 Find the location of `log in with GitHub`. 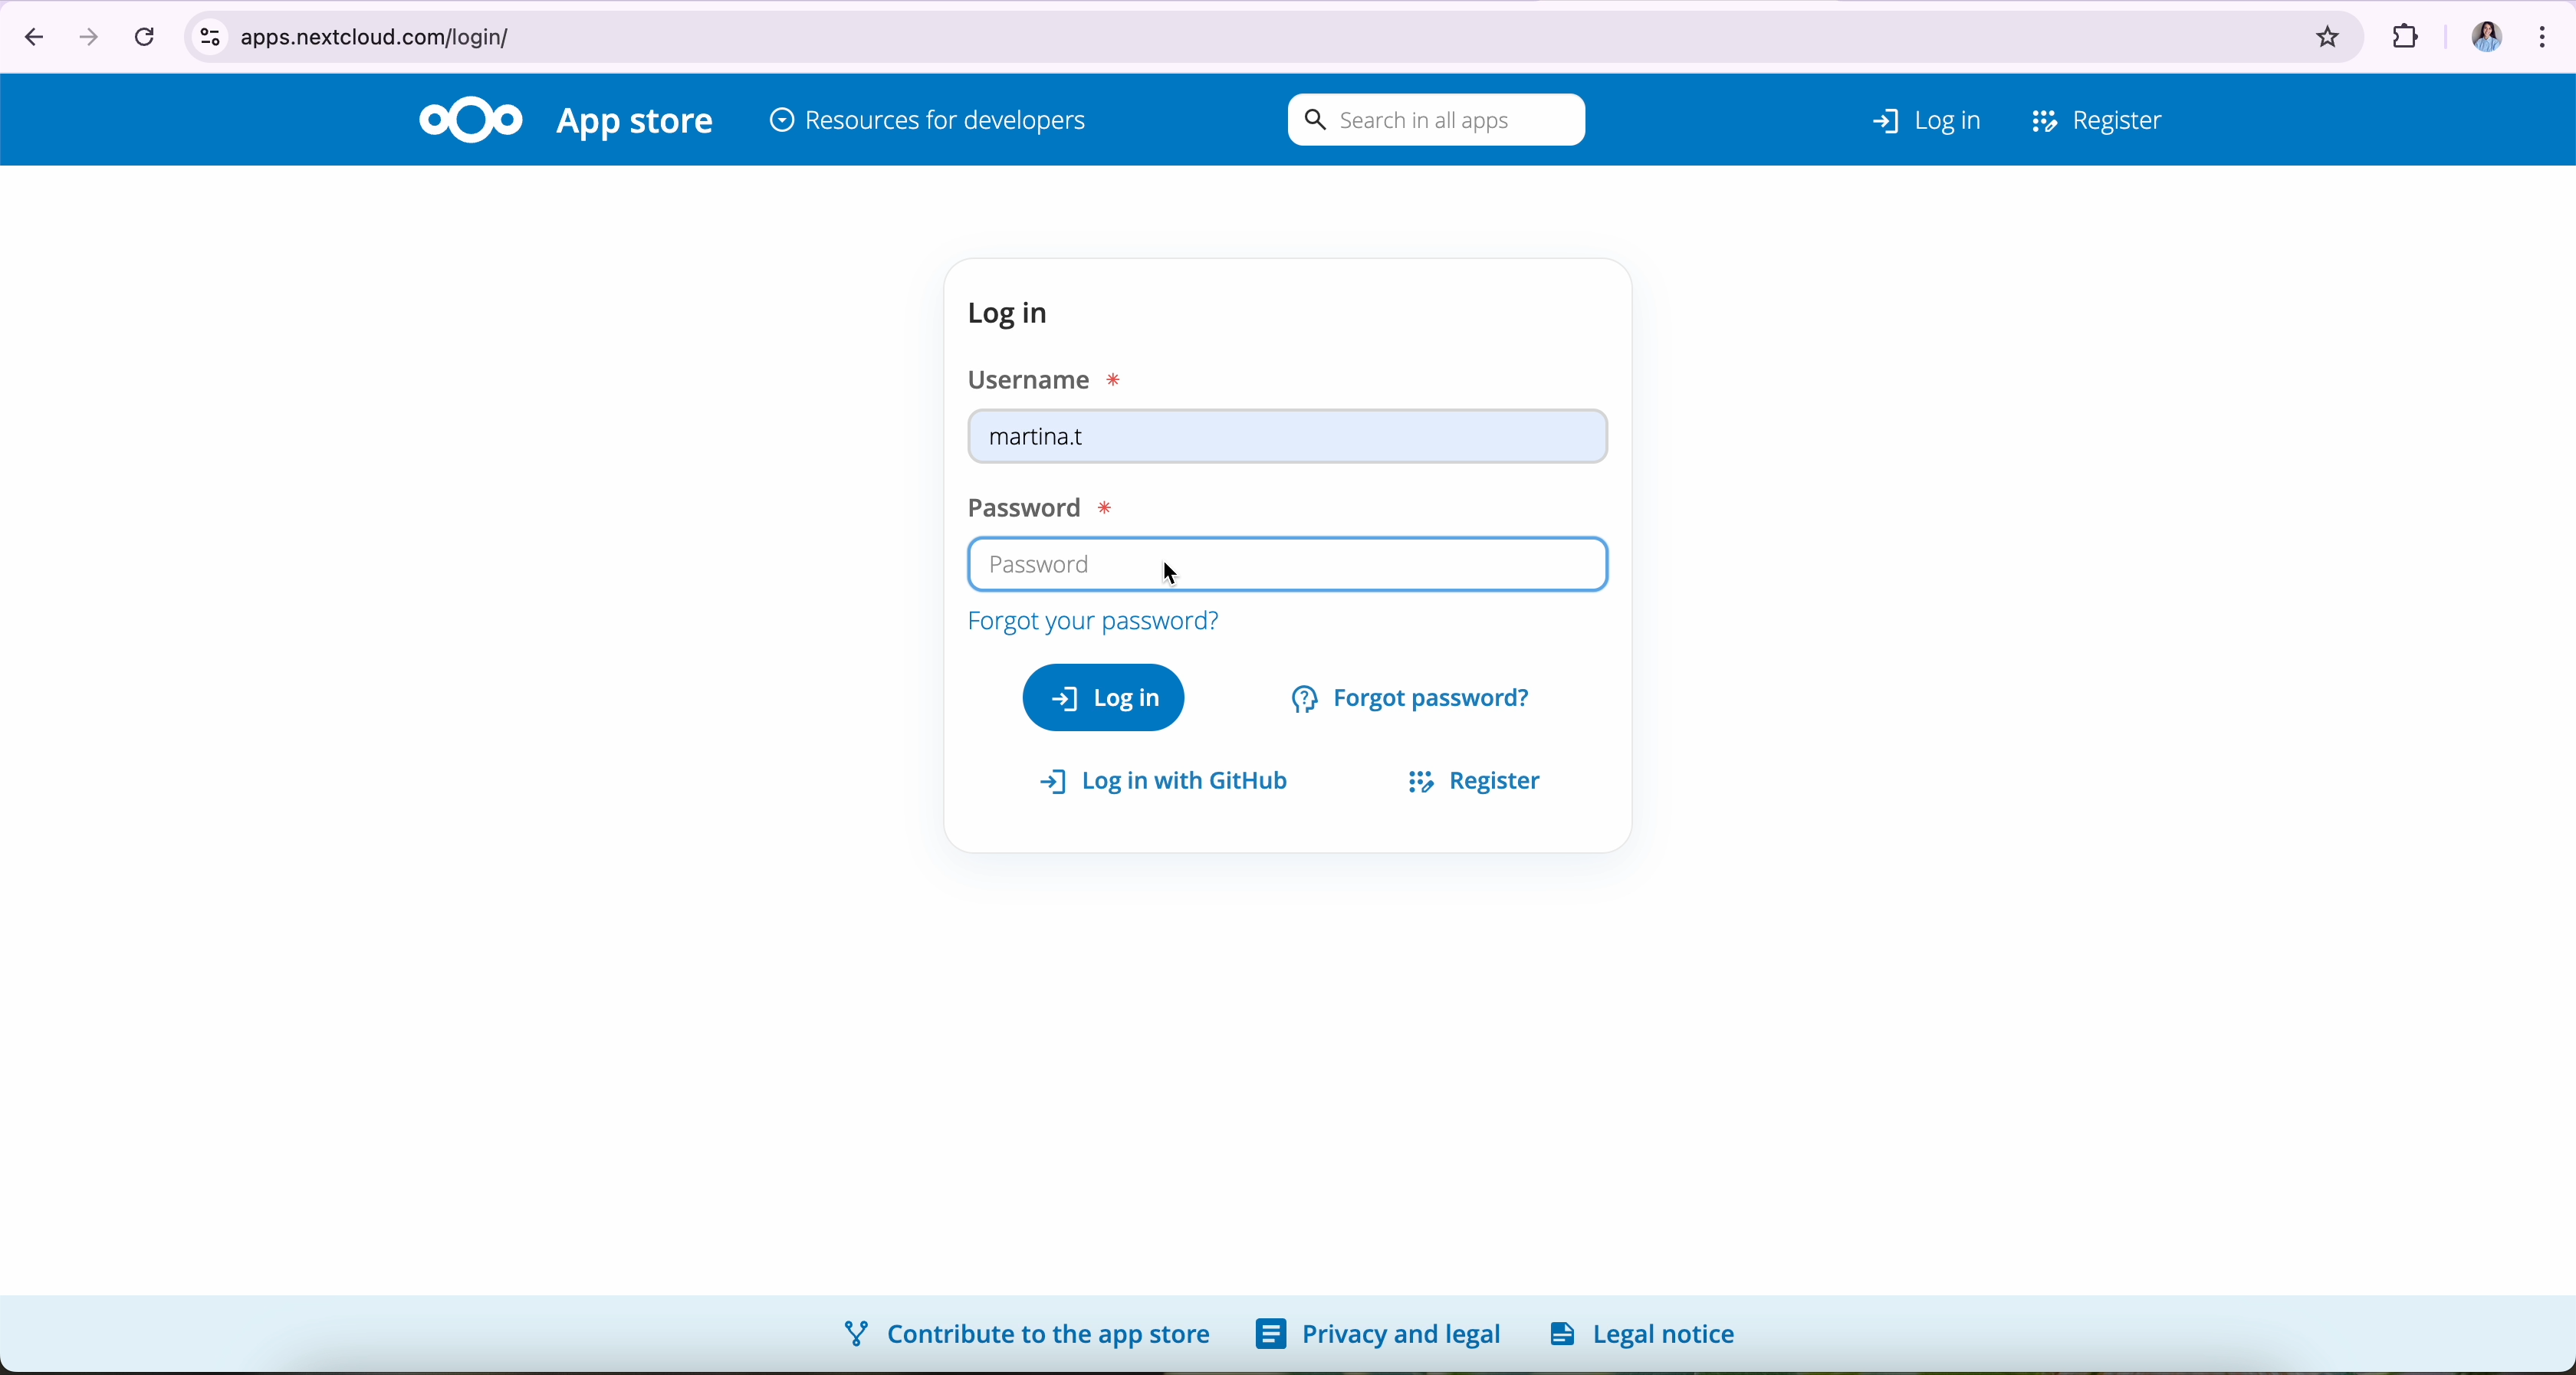

log in with GitHub is located at coordinates (1174, 782).